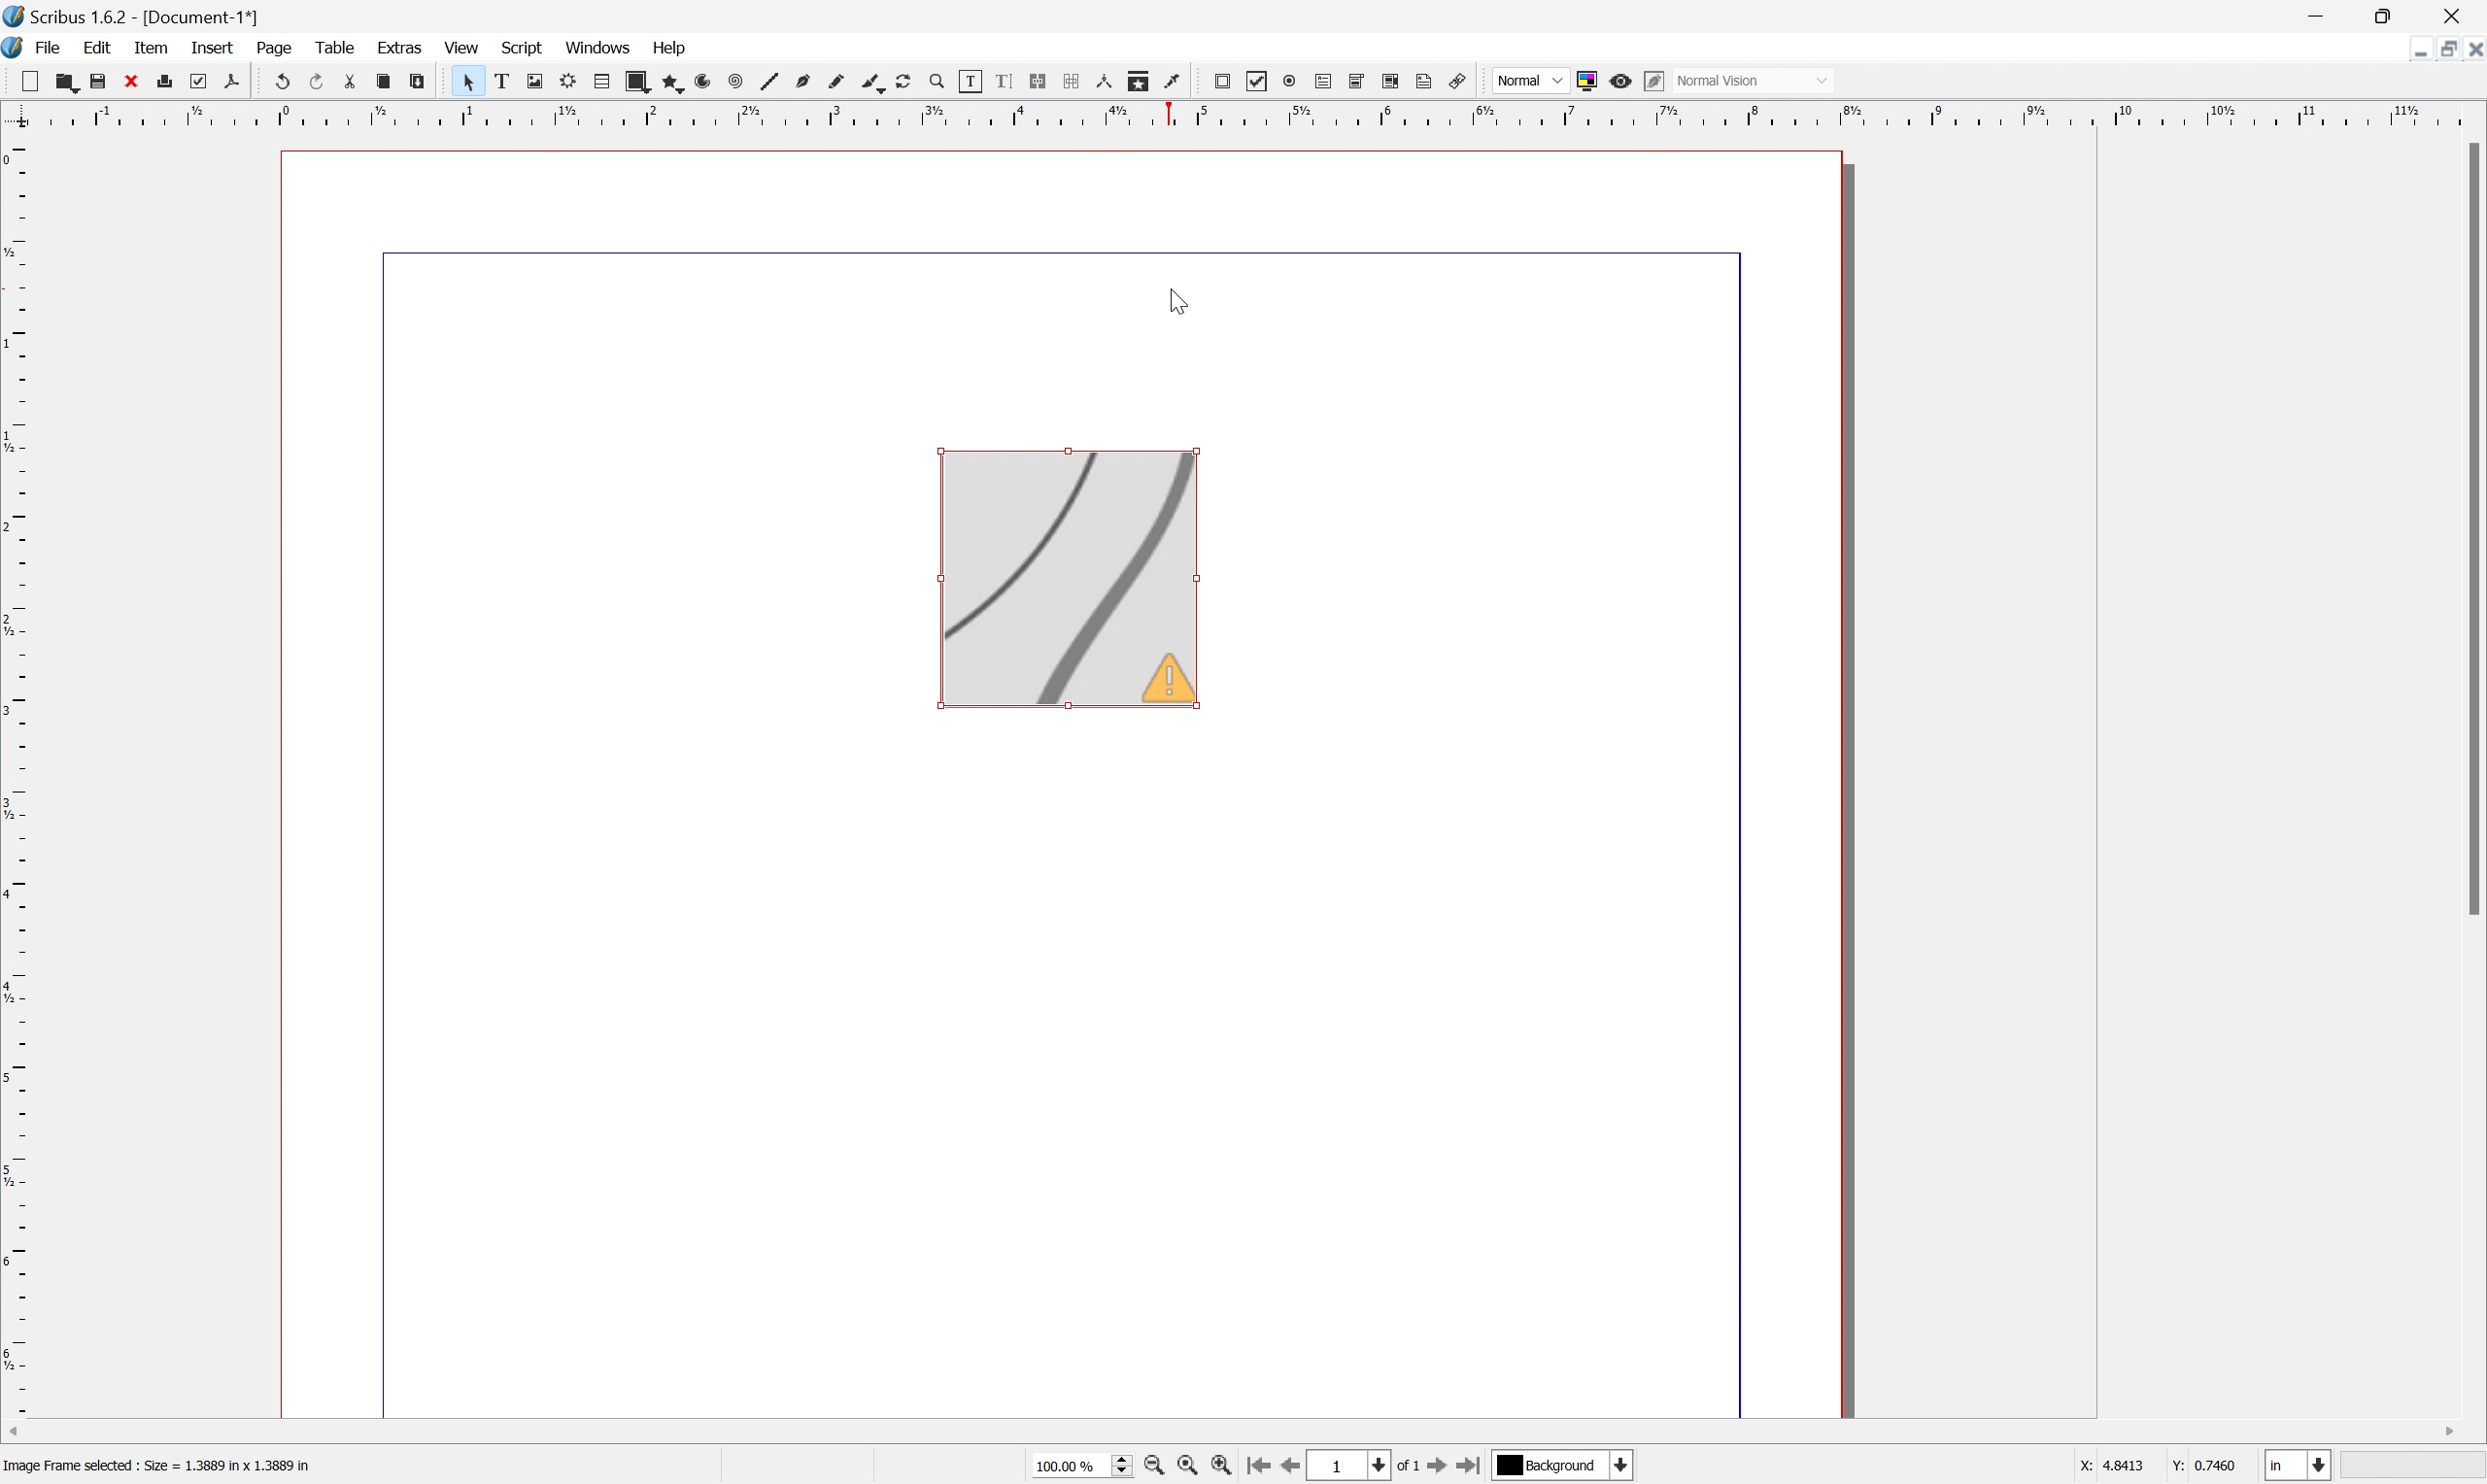 Image resolution: width=2487 pixels, height=1484 pixels. Describe the element at coordinates (204, 83) in the screenshot. I see `Preflight verifier` at that location.